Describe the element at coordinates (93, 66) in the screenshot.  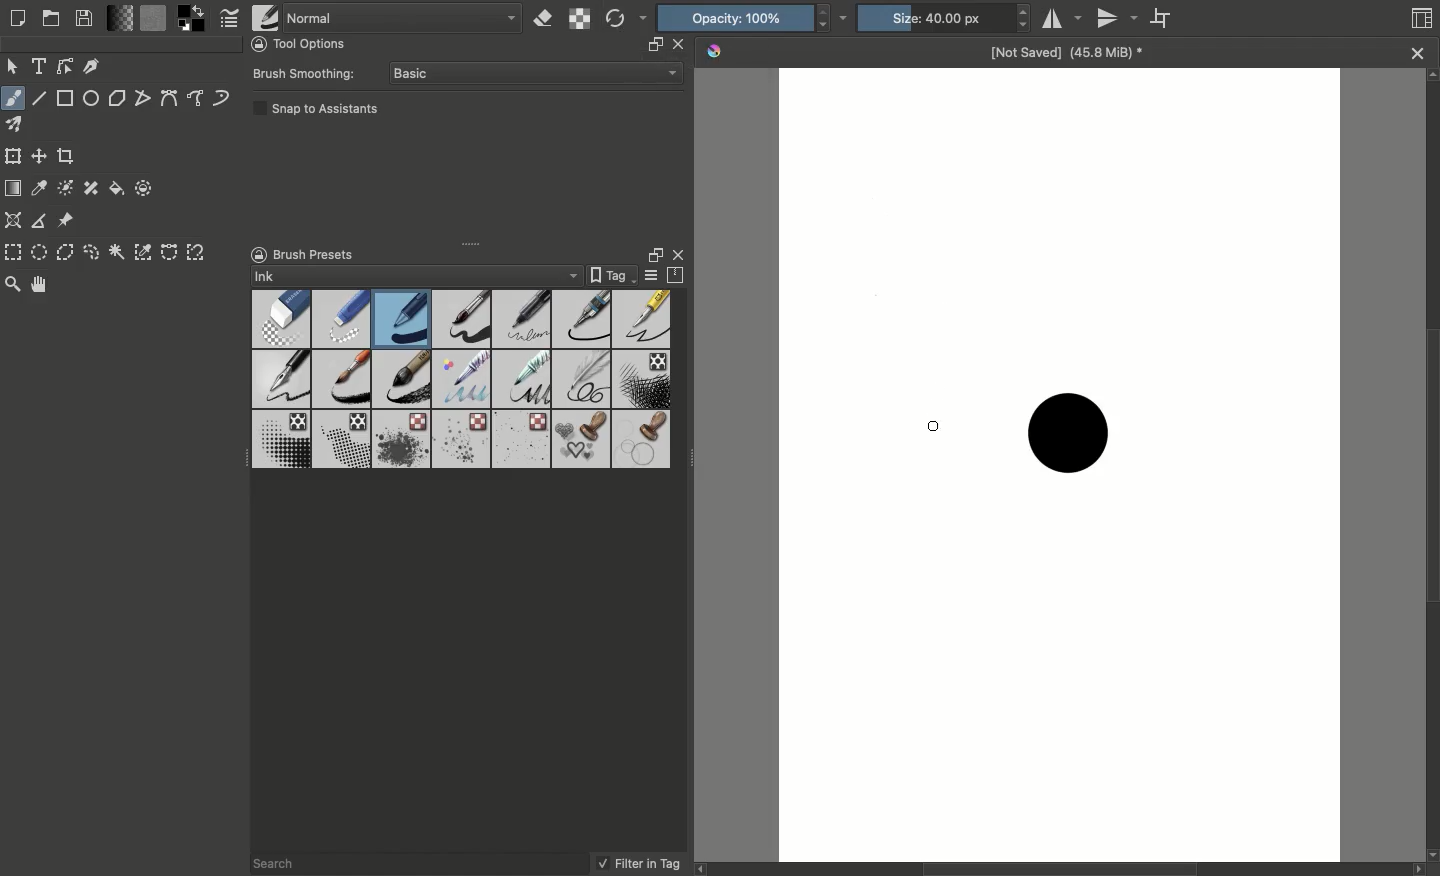
I see `Calligraphy` at that location.